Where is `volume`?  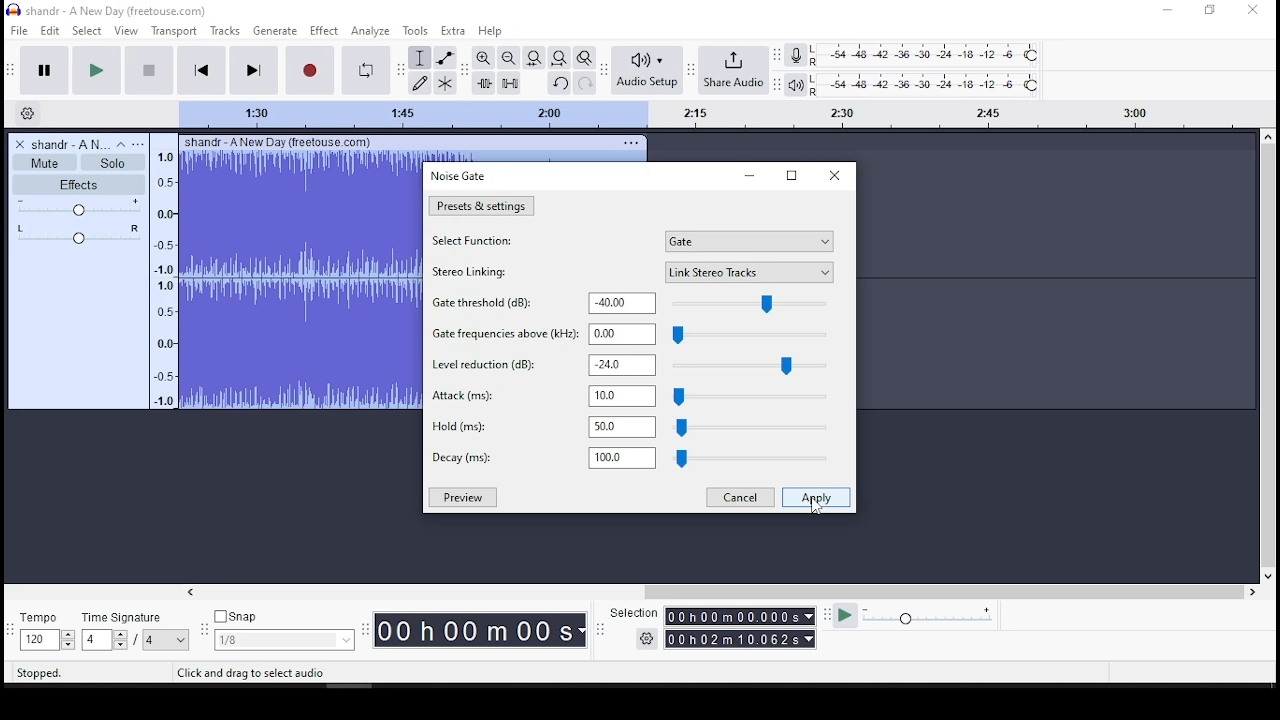 volume is located at coordinates (77, 207).